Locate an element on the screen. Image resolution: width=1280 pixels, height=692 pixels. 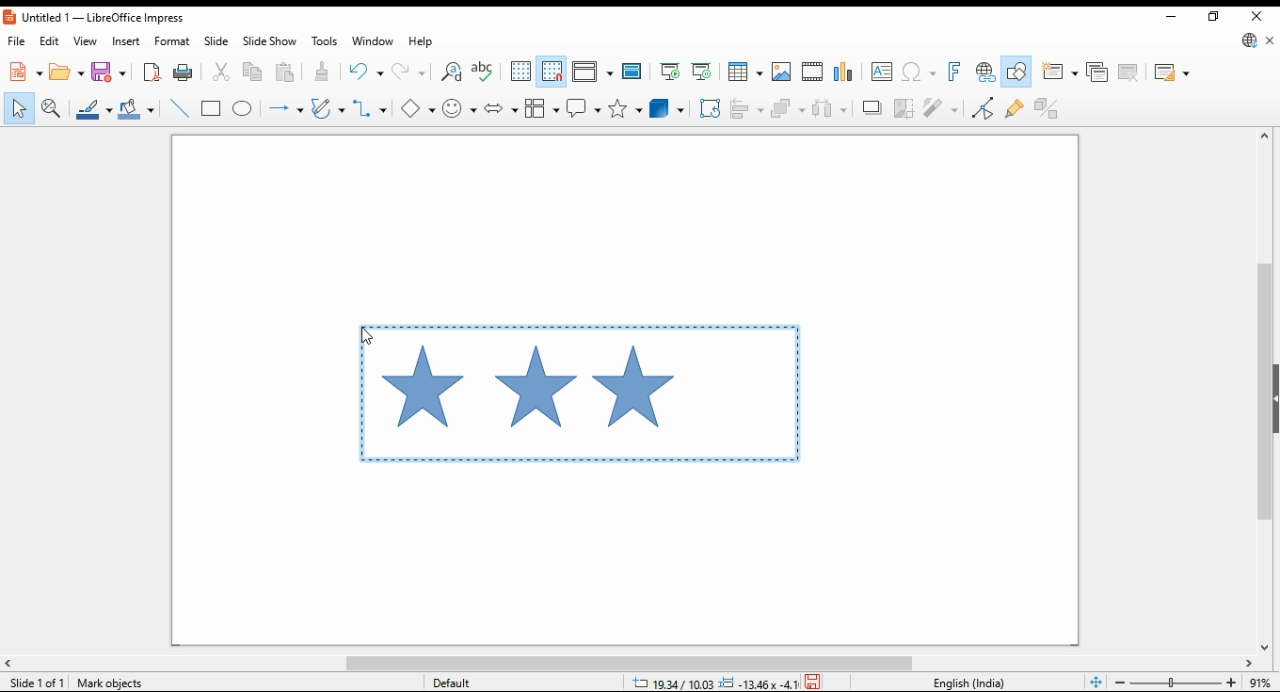
display view is located at coordinates (594, 72).